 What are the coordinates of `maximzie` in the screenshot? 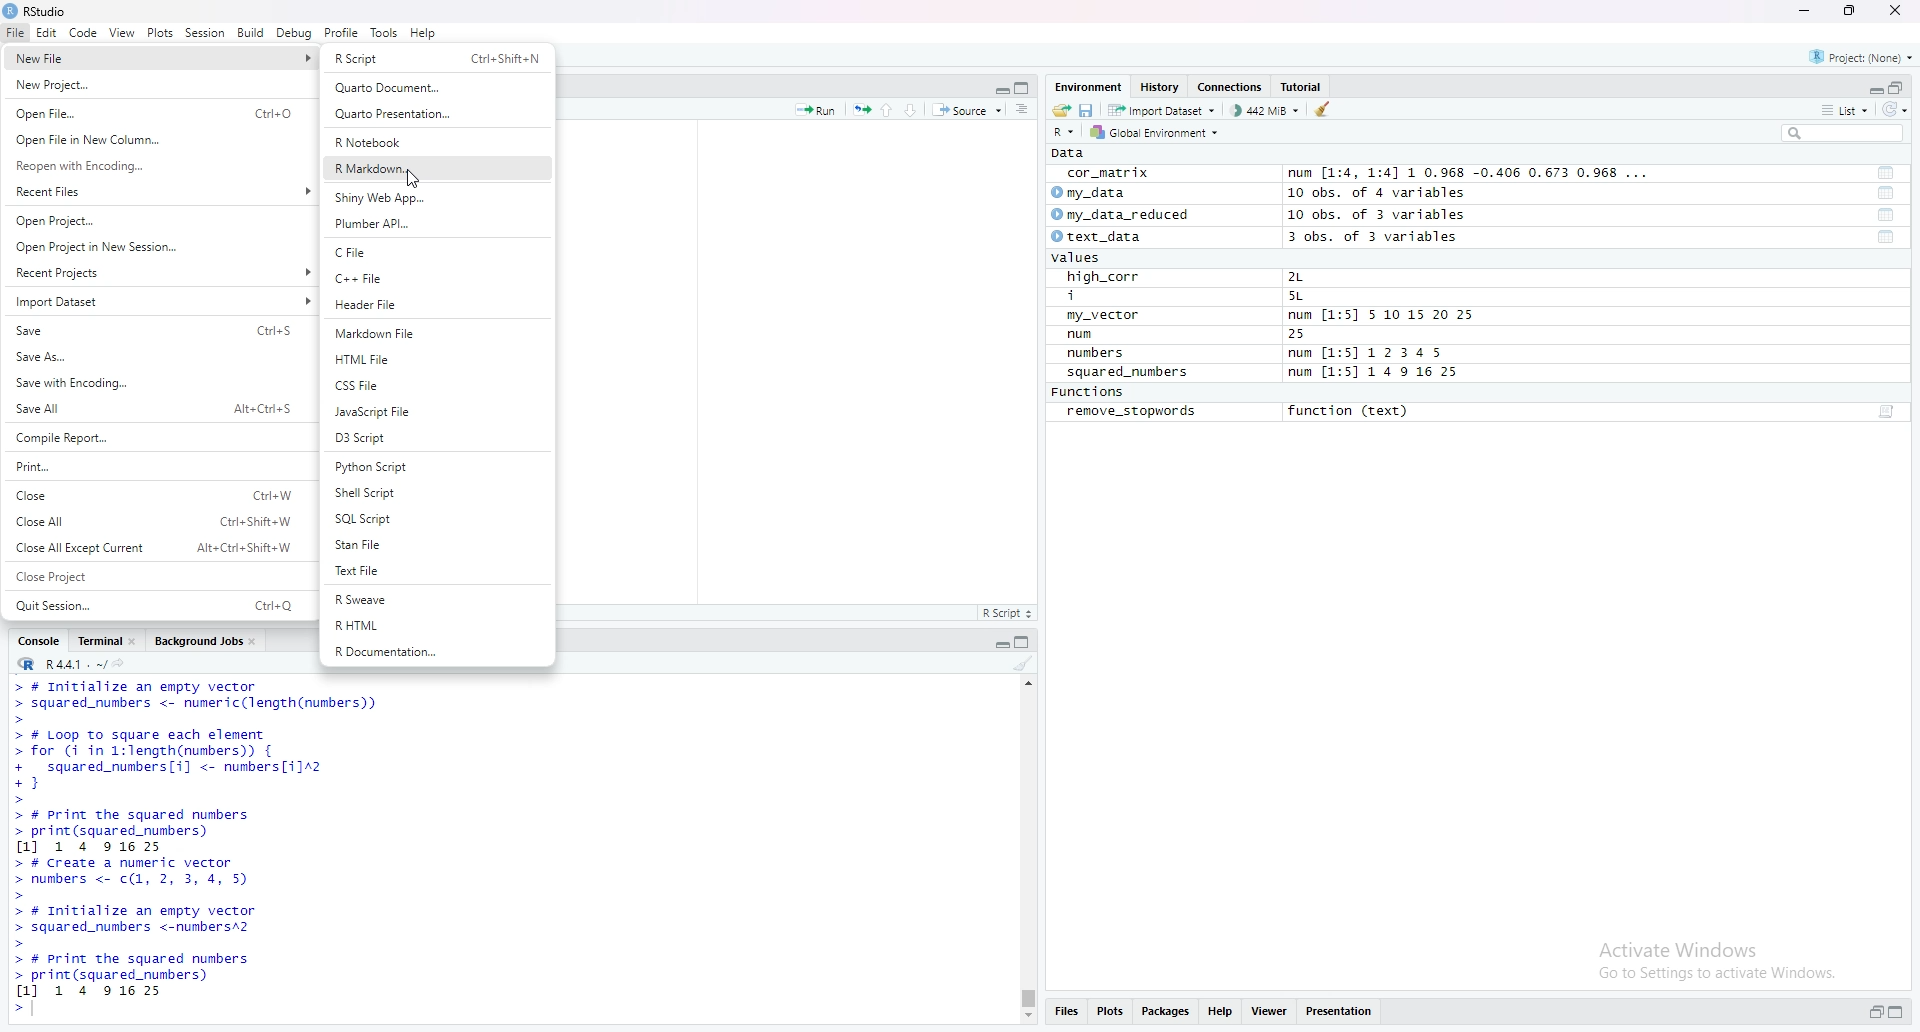 It's located at (1901, 85).